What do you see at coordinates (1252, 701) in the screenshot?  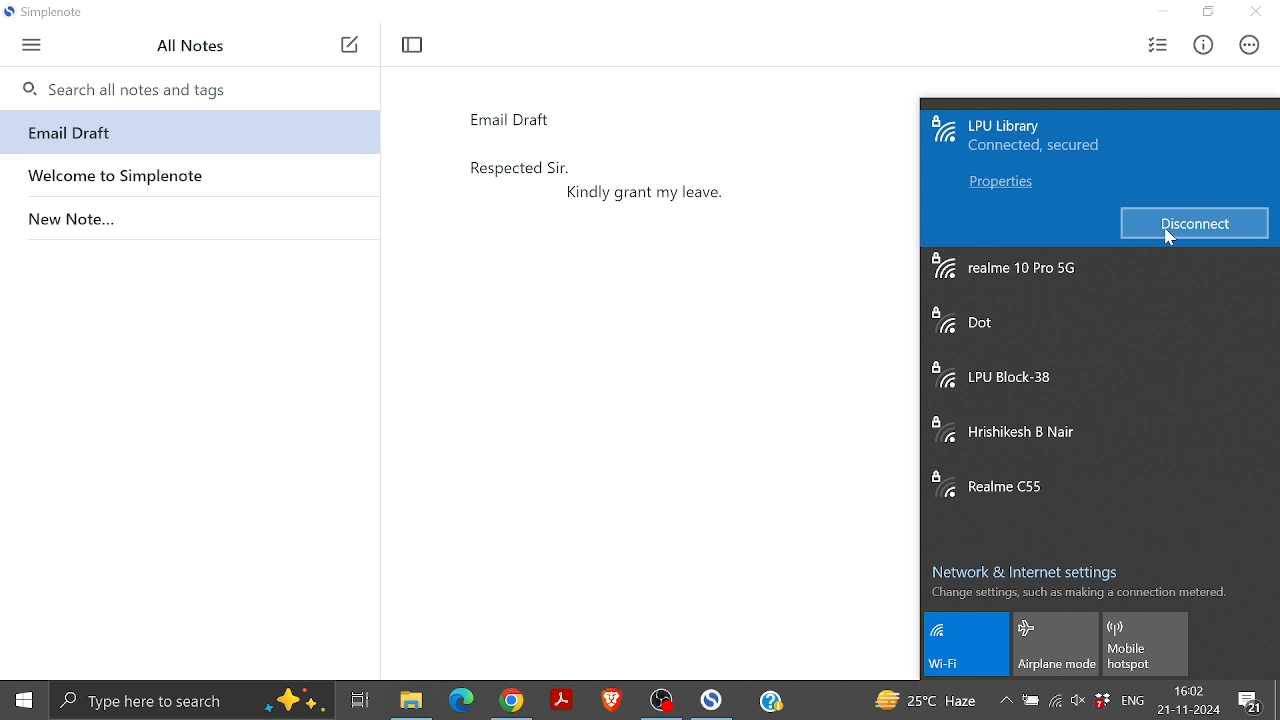 I see `Comments` at bounding box center [1252, 701].